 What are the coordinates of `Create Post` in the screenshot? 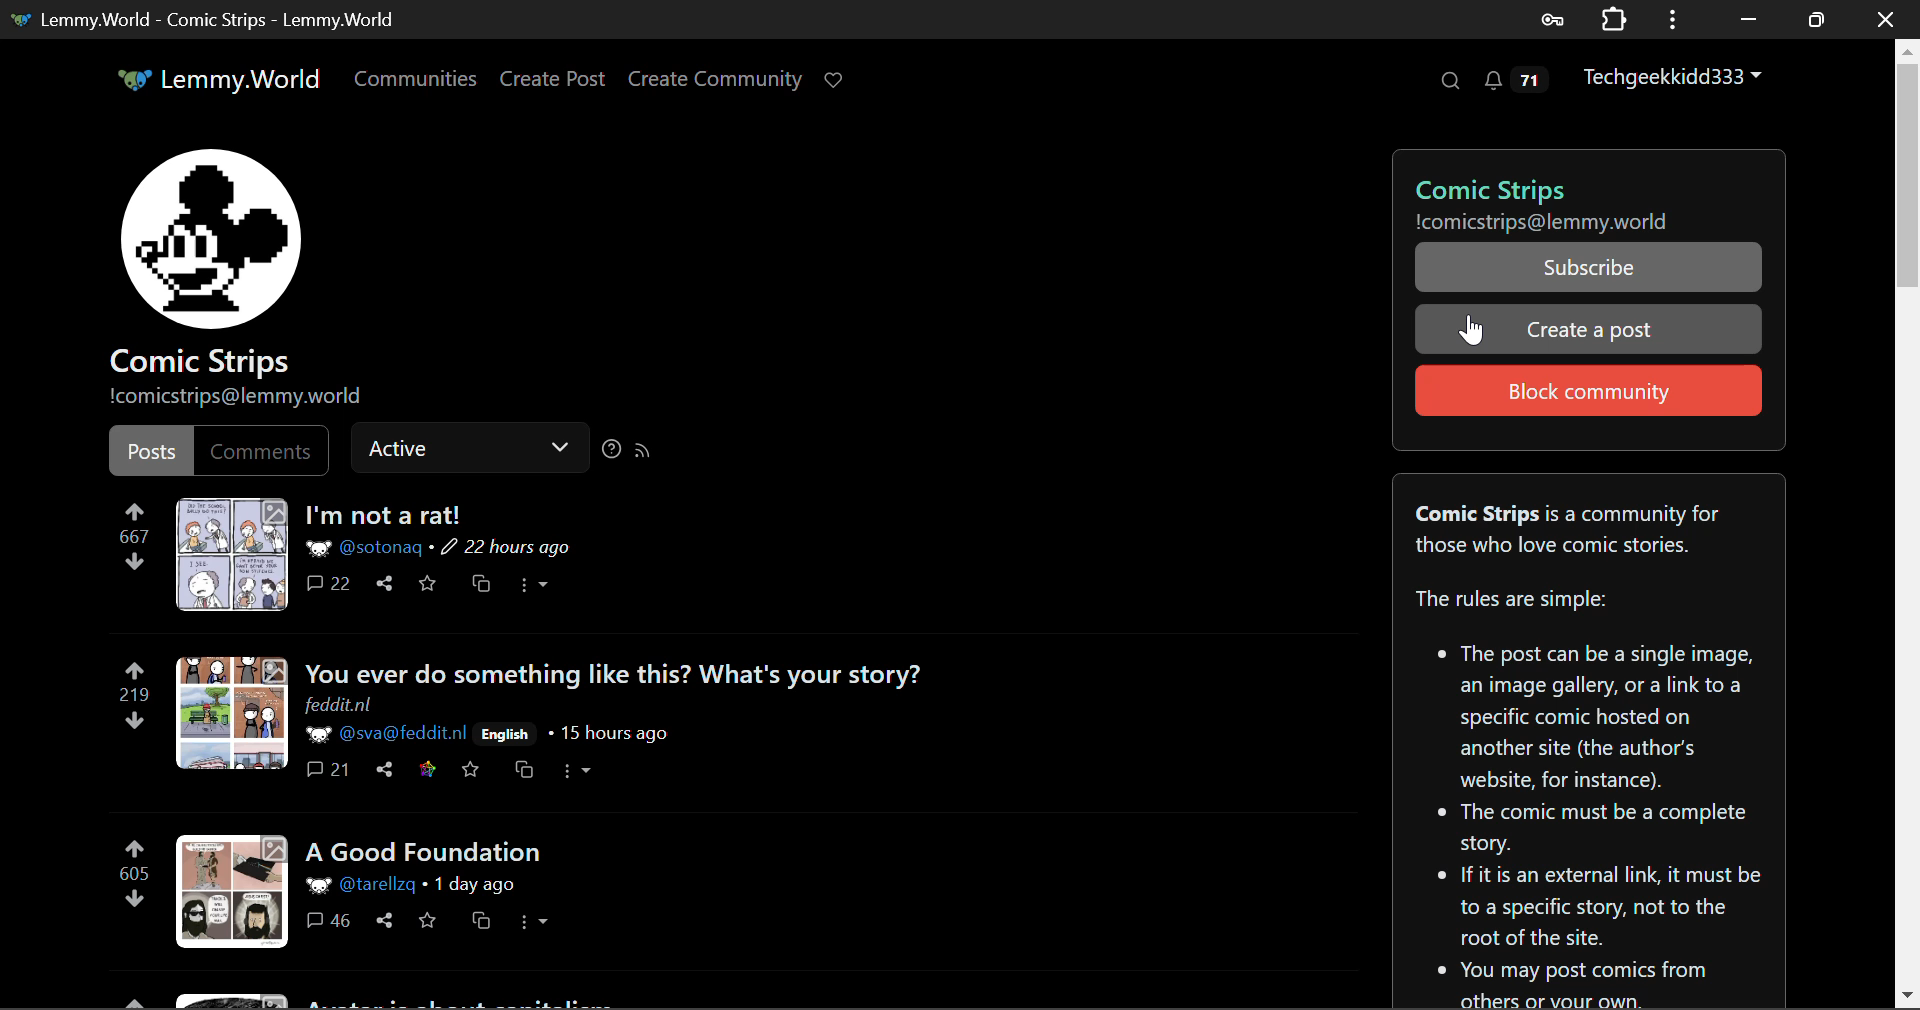 It's located at (551, 80).